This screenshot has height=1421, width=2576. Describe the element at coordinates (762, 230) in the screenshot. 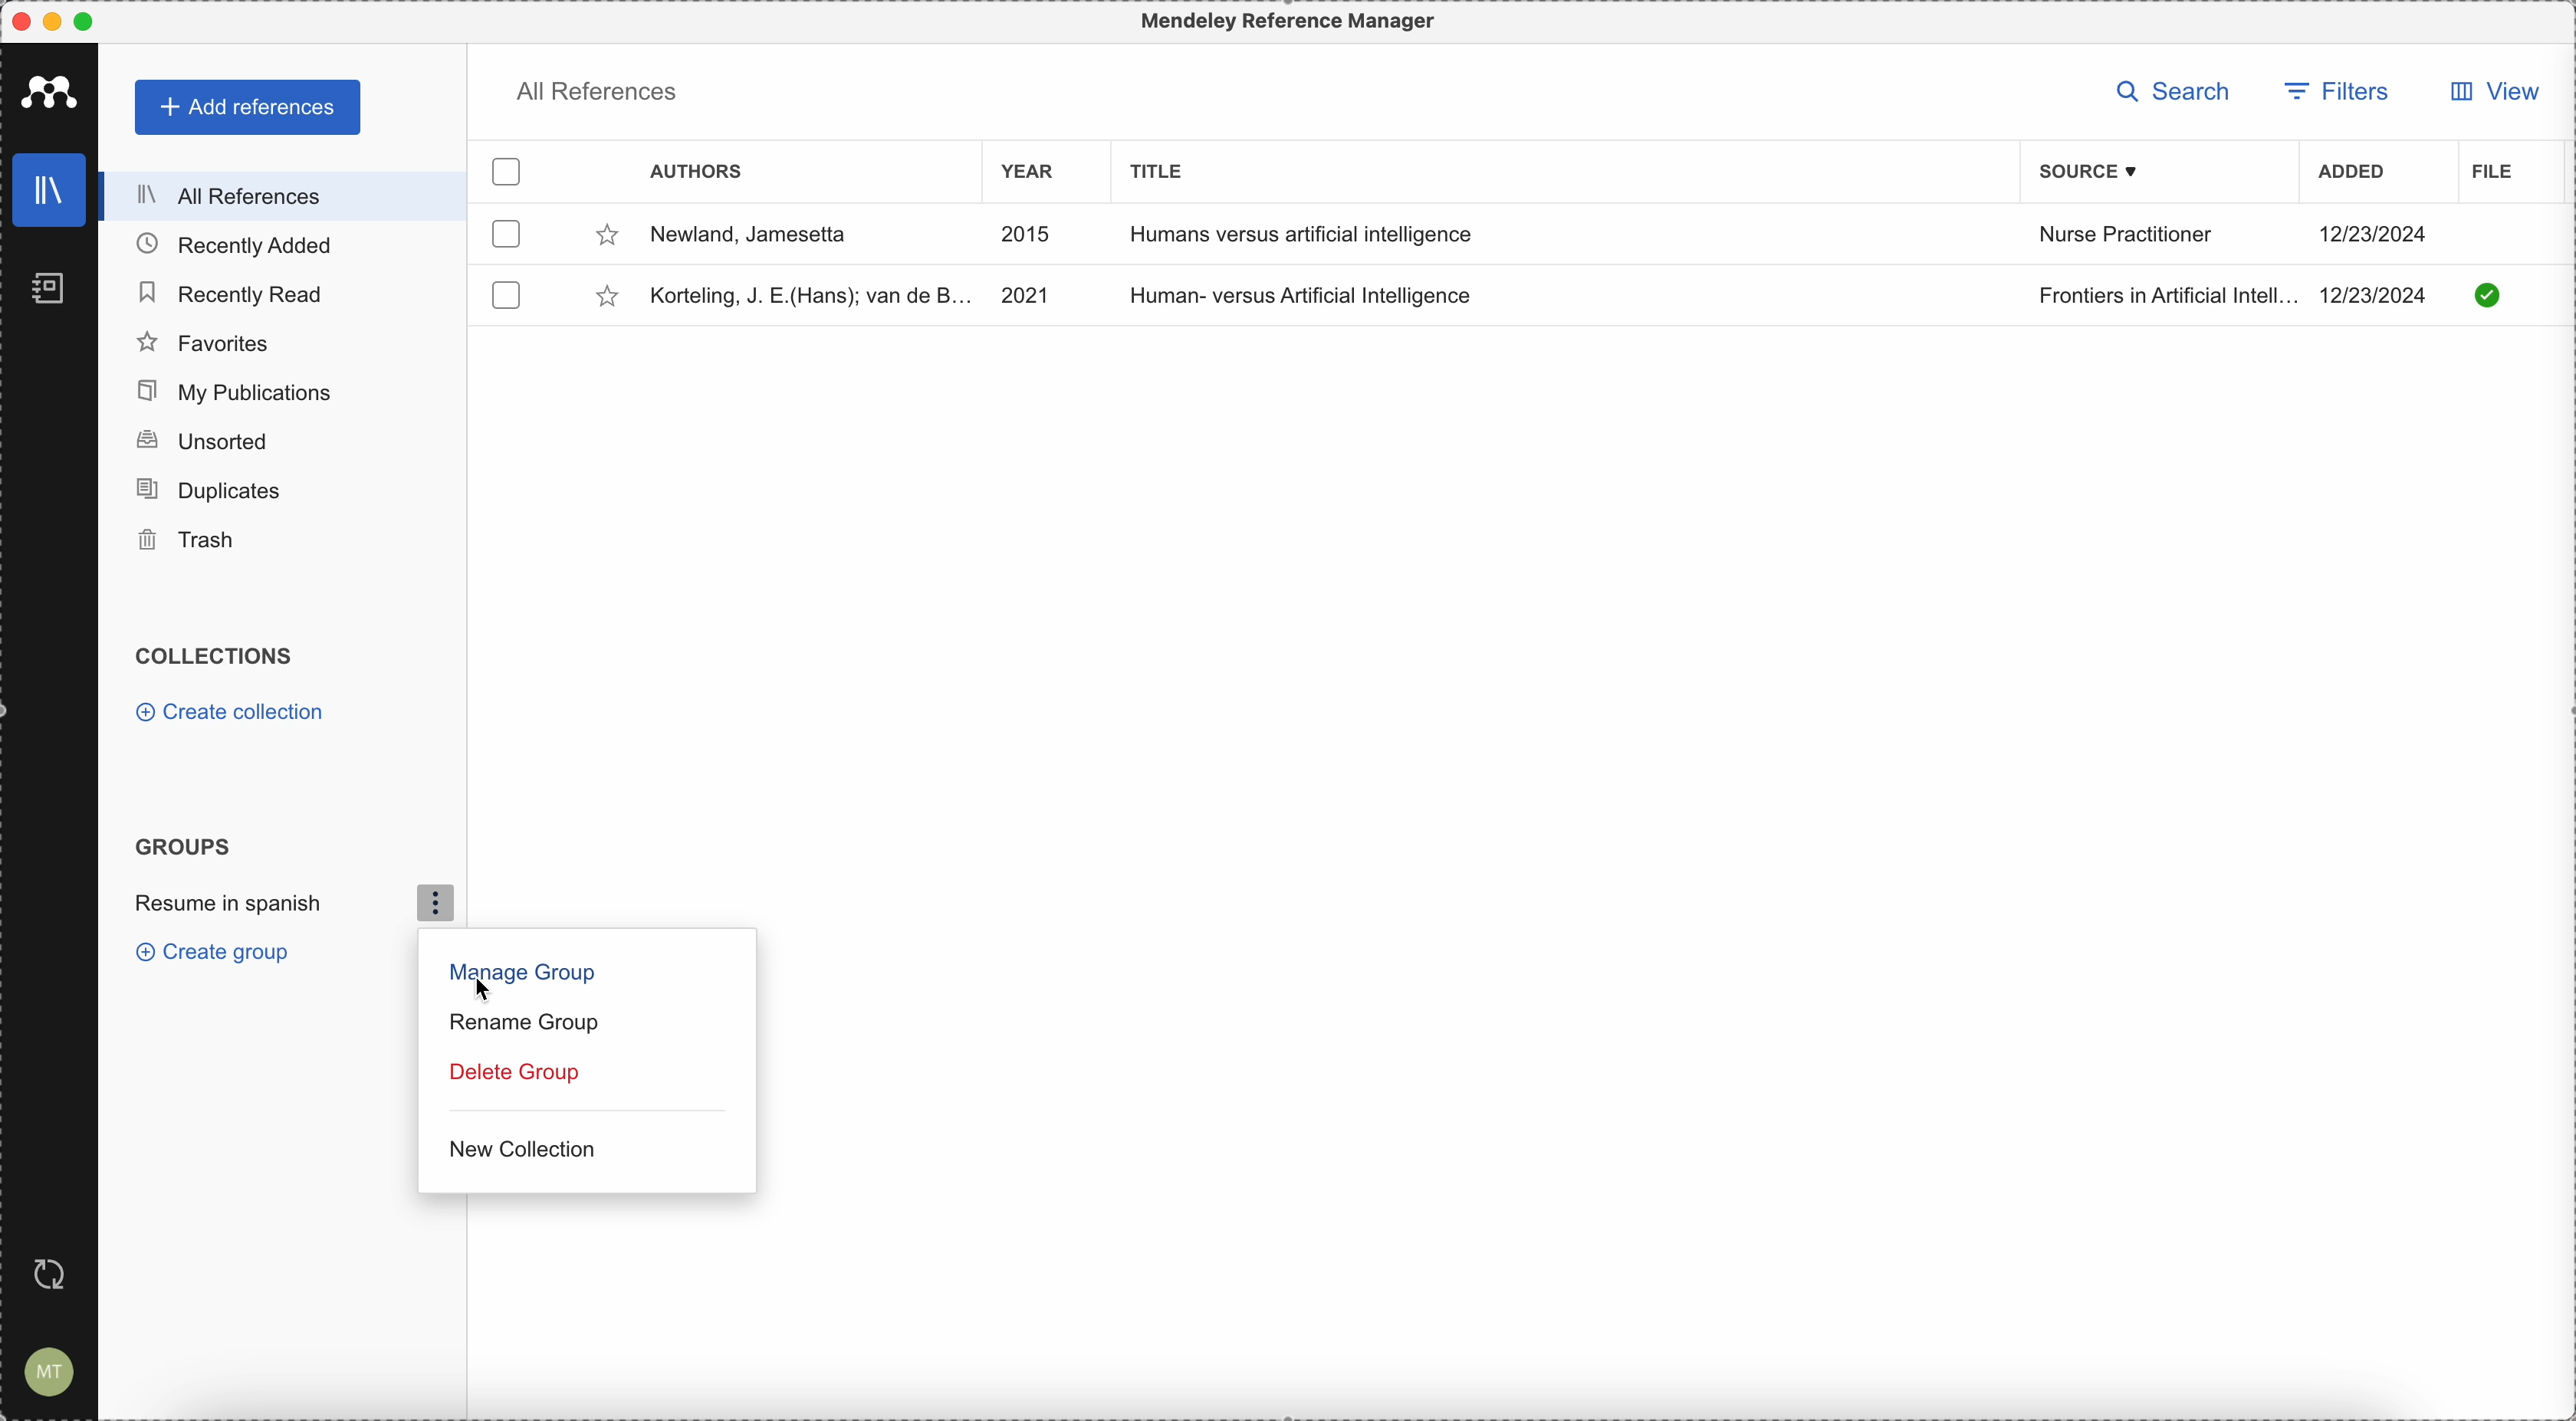

I see `Newland, Jamesetta` at that location.